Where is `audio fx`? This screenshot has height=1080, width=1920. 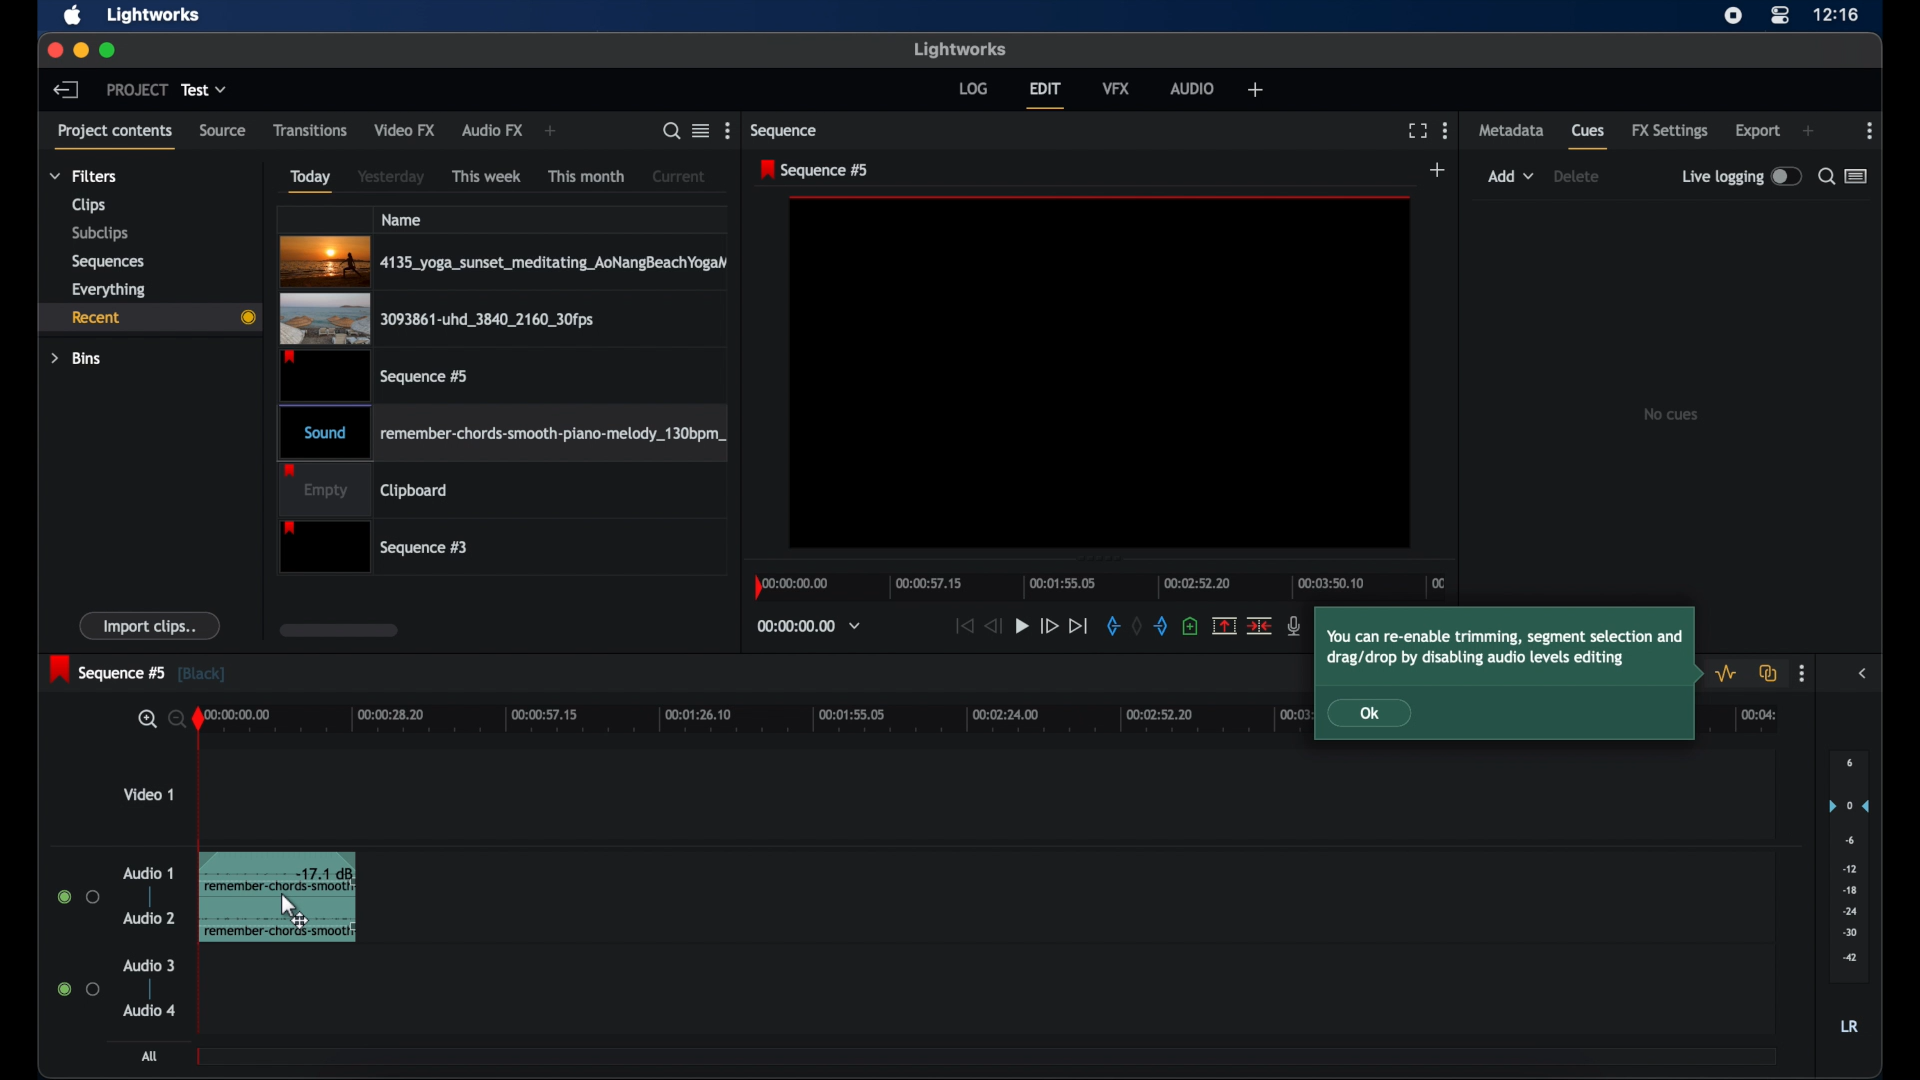 audio fx is located at coordinates (491, 131).